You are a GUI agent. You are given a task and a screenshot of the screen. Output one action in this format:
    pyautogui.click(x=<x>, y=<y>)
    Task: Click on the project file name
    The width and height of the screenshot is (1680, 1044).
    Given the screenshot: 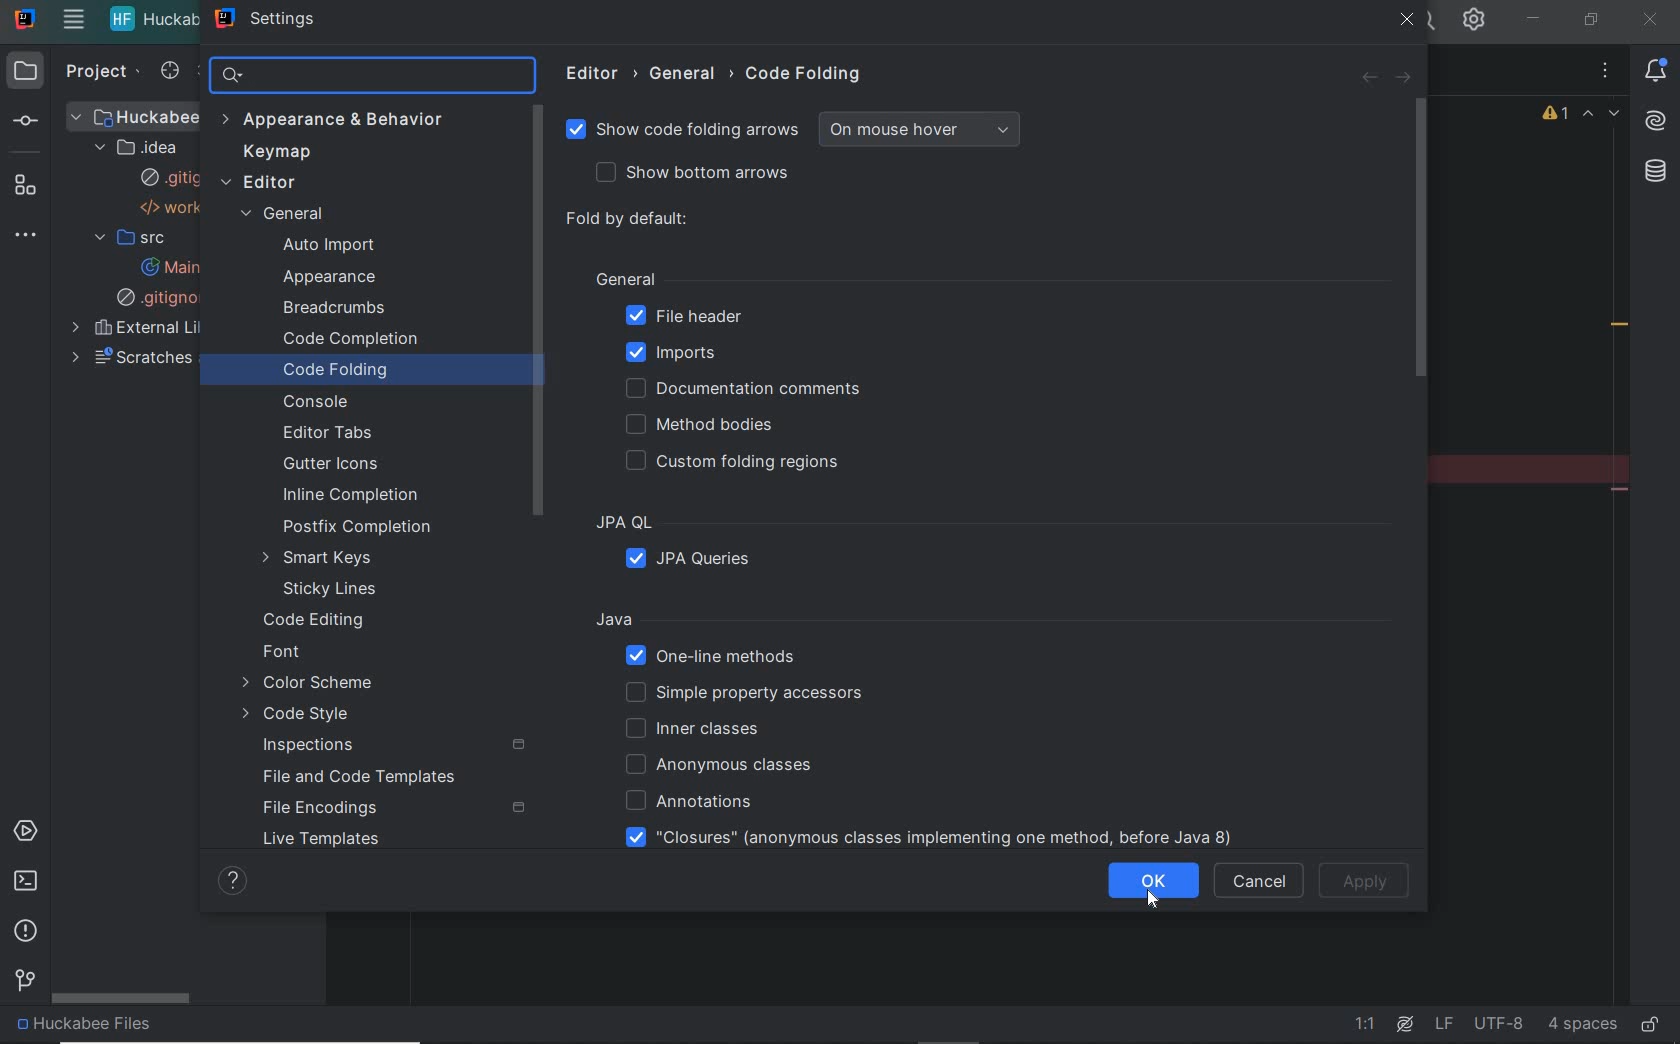 What is the action you would take?
    pyautogui.click(x=145, y=115)
    